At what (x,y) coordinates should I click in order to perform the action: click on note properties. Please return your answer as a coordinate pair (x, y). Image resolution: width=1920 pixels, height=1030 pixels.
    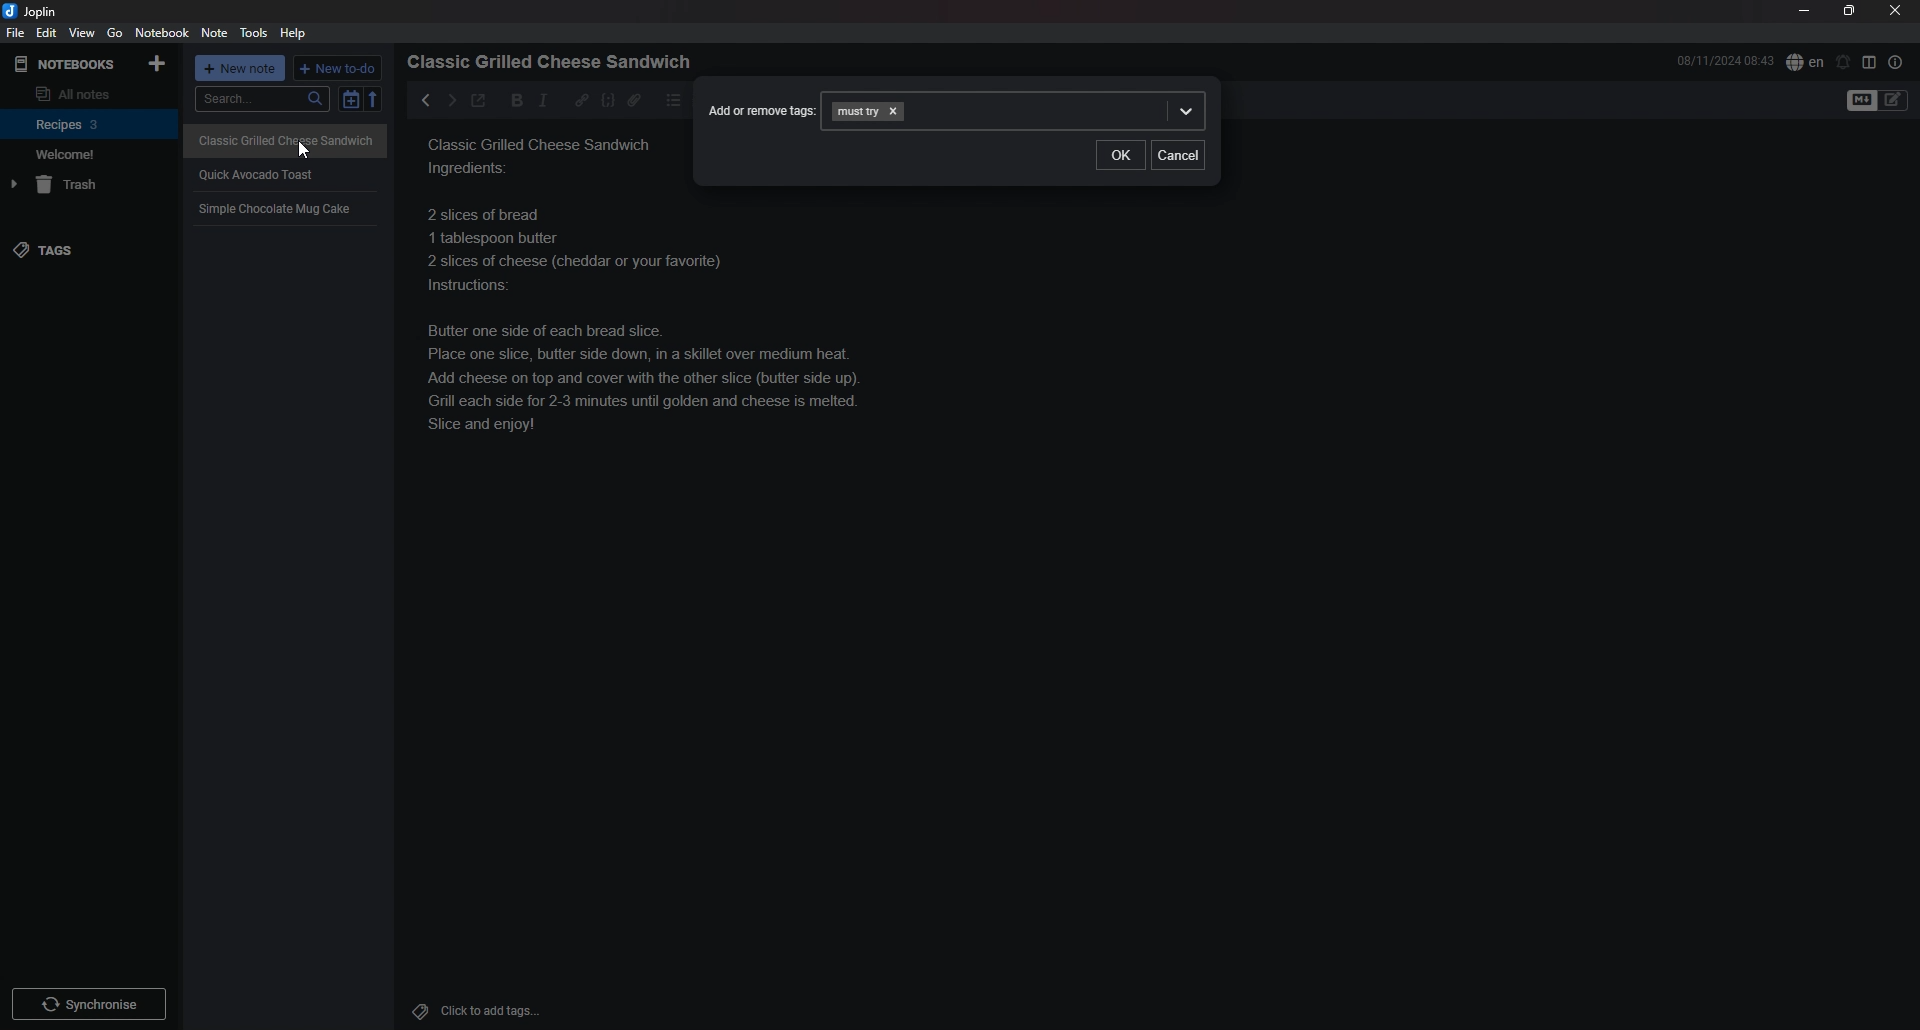
    Looking at the image, I should click on (1896, 62).